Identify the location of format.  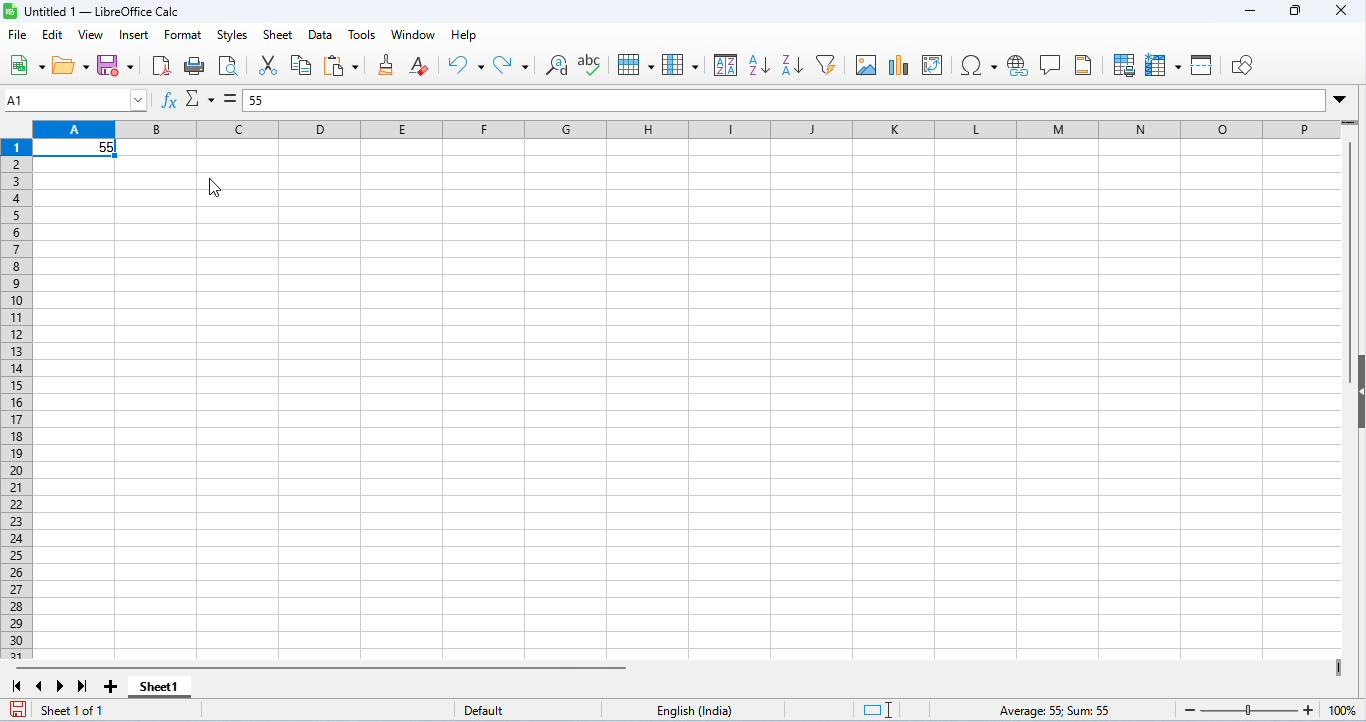
(184, 35).